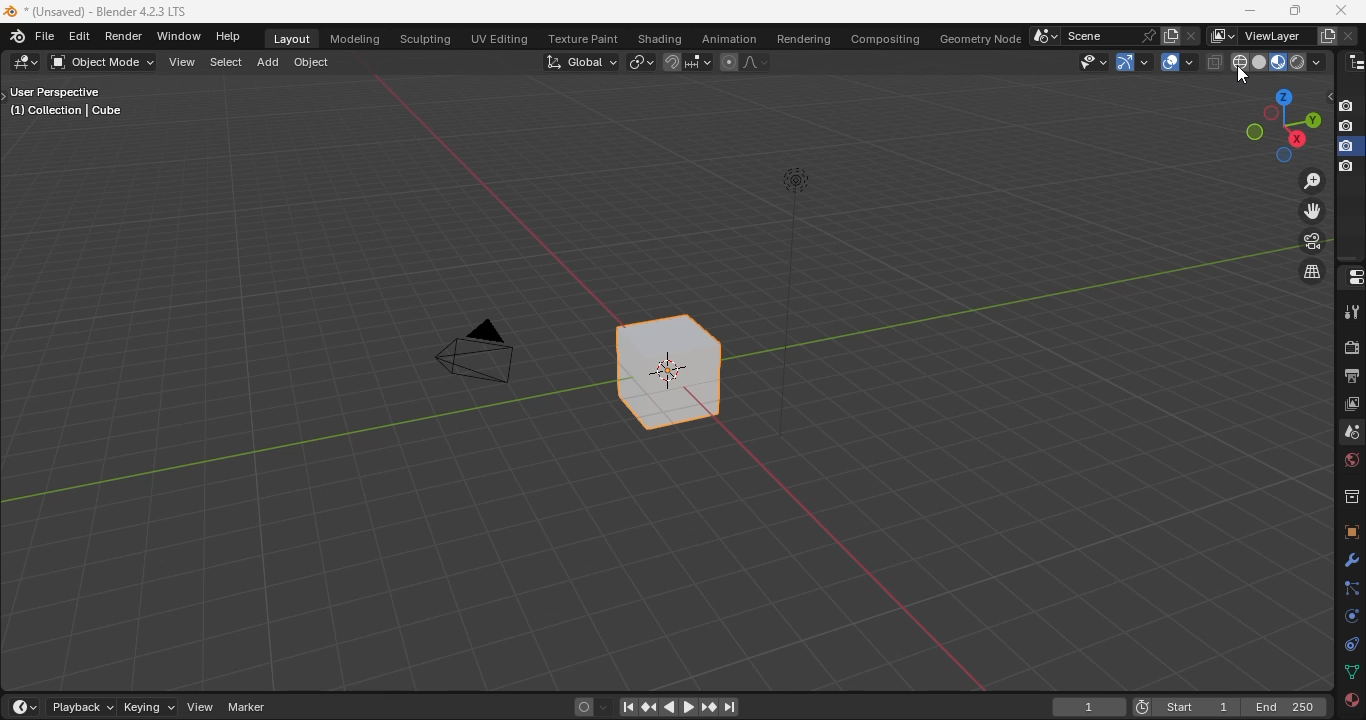 This screenshot has height=720, width=1366. What do you see at coordinates (1351, 347) in the screenshot?
I see `render` at bounding box center [1351, 347].